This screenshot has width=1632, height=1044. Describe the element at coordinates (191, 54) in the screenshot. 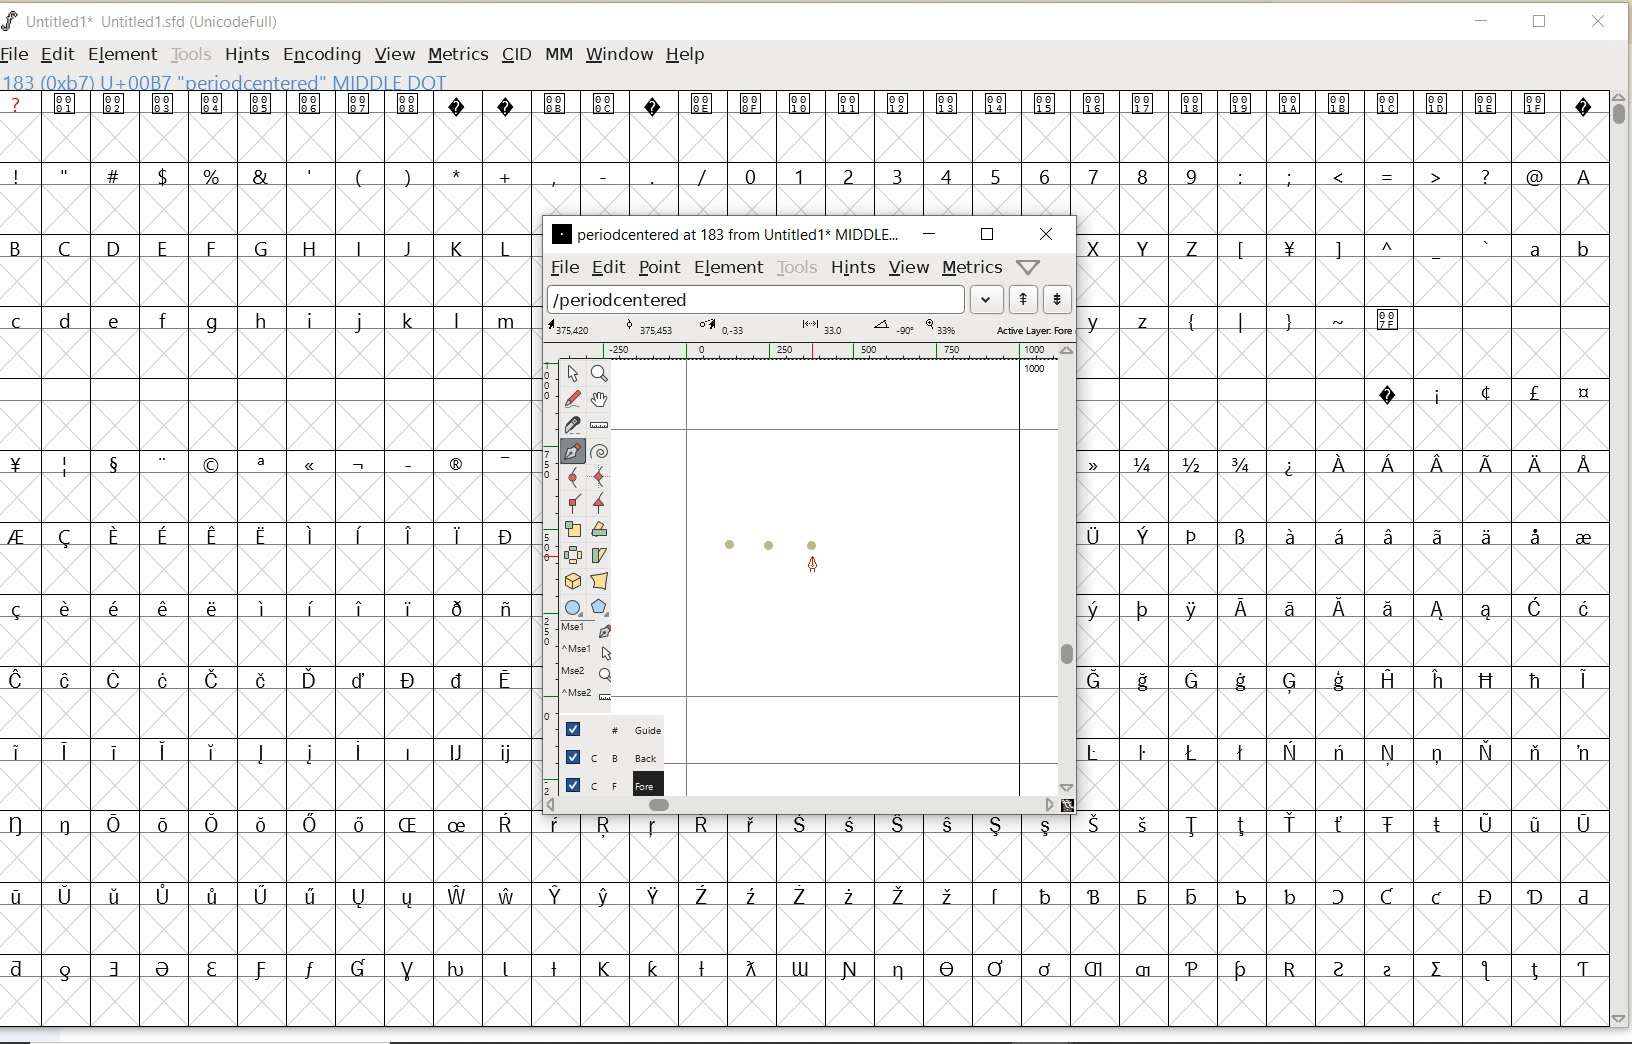

I see `TOOLS` at that location.